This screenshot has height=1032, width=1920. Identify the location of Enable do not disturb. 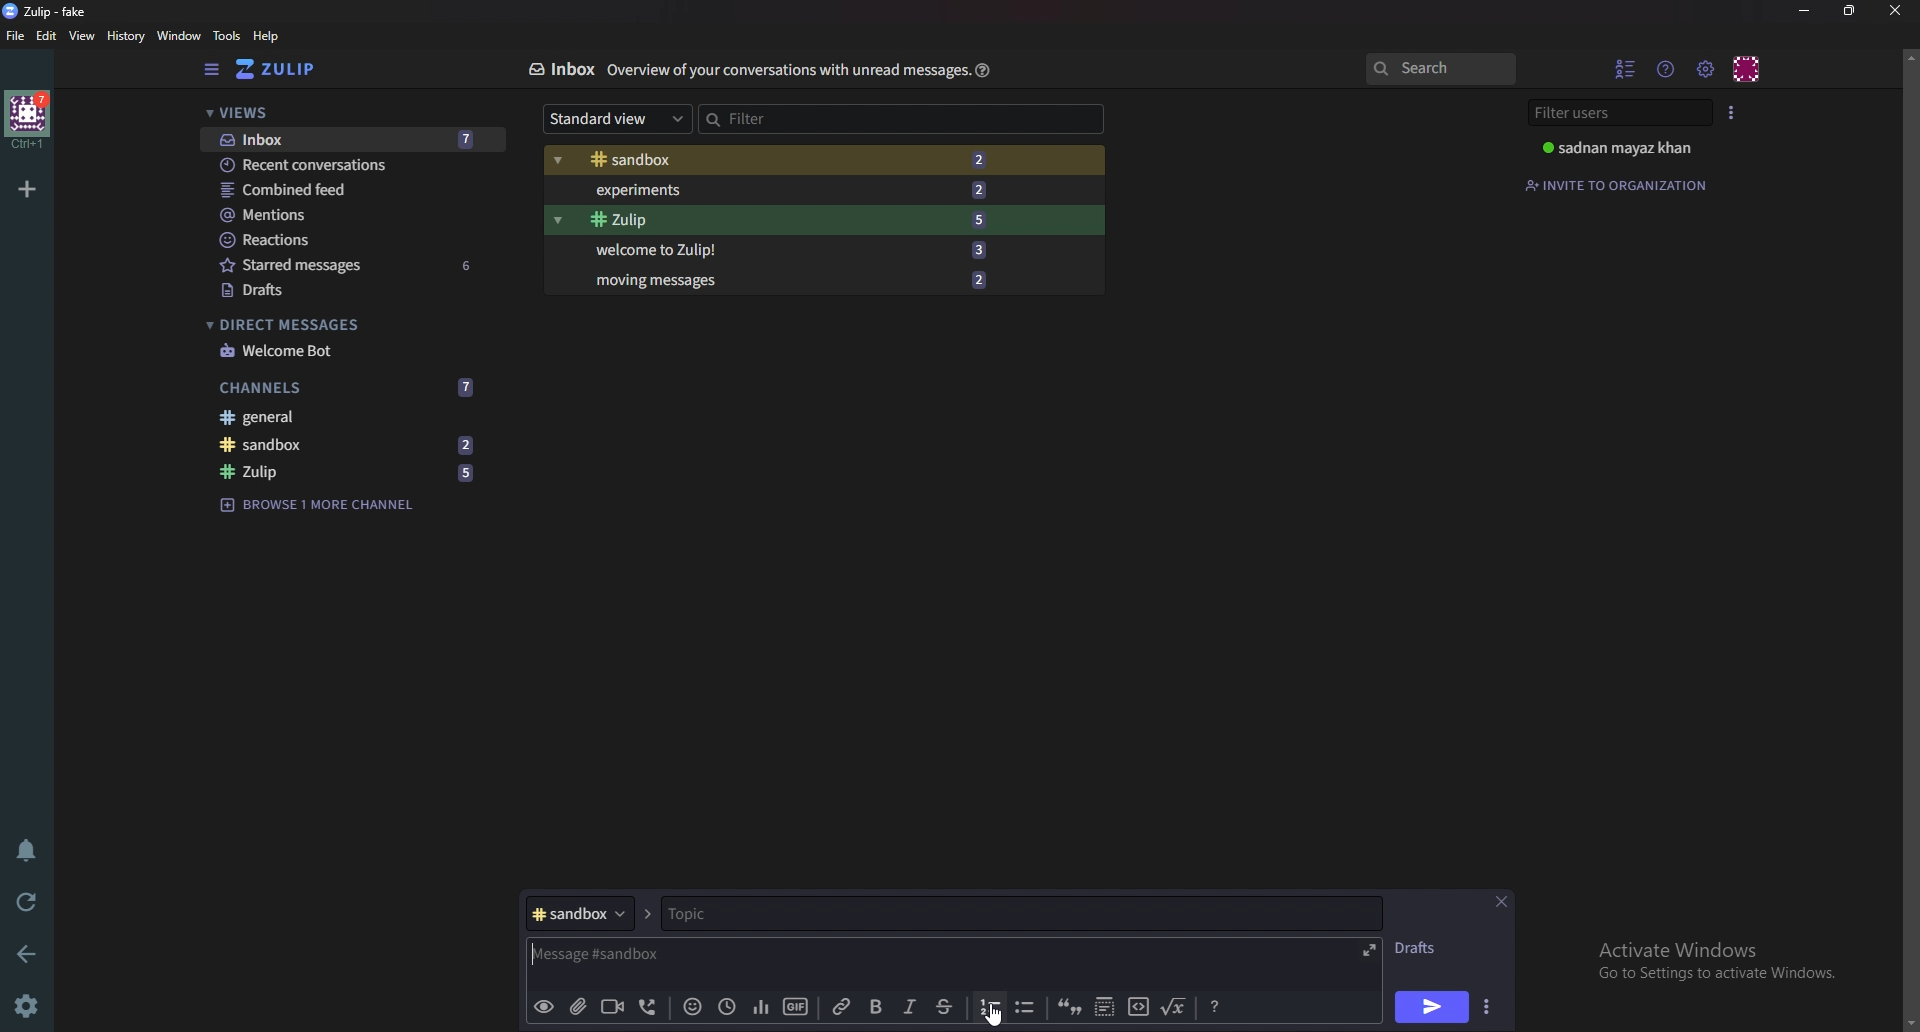
(24, 851).